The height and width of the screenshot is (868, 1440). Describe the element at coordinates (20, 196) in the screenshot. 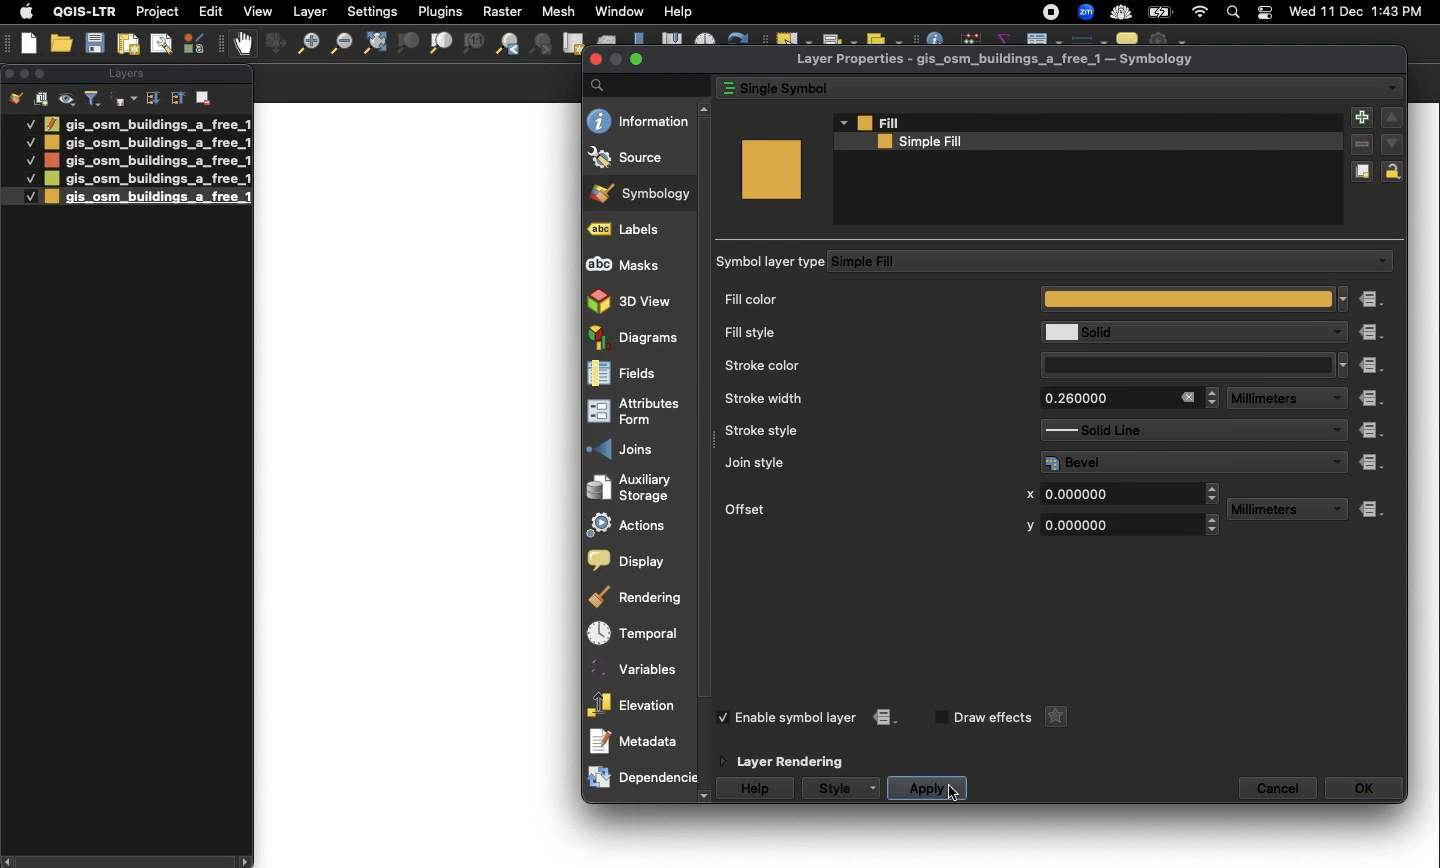

I see `Checked` at that location.